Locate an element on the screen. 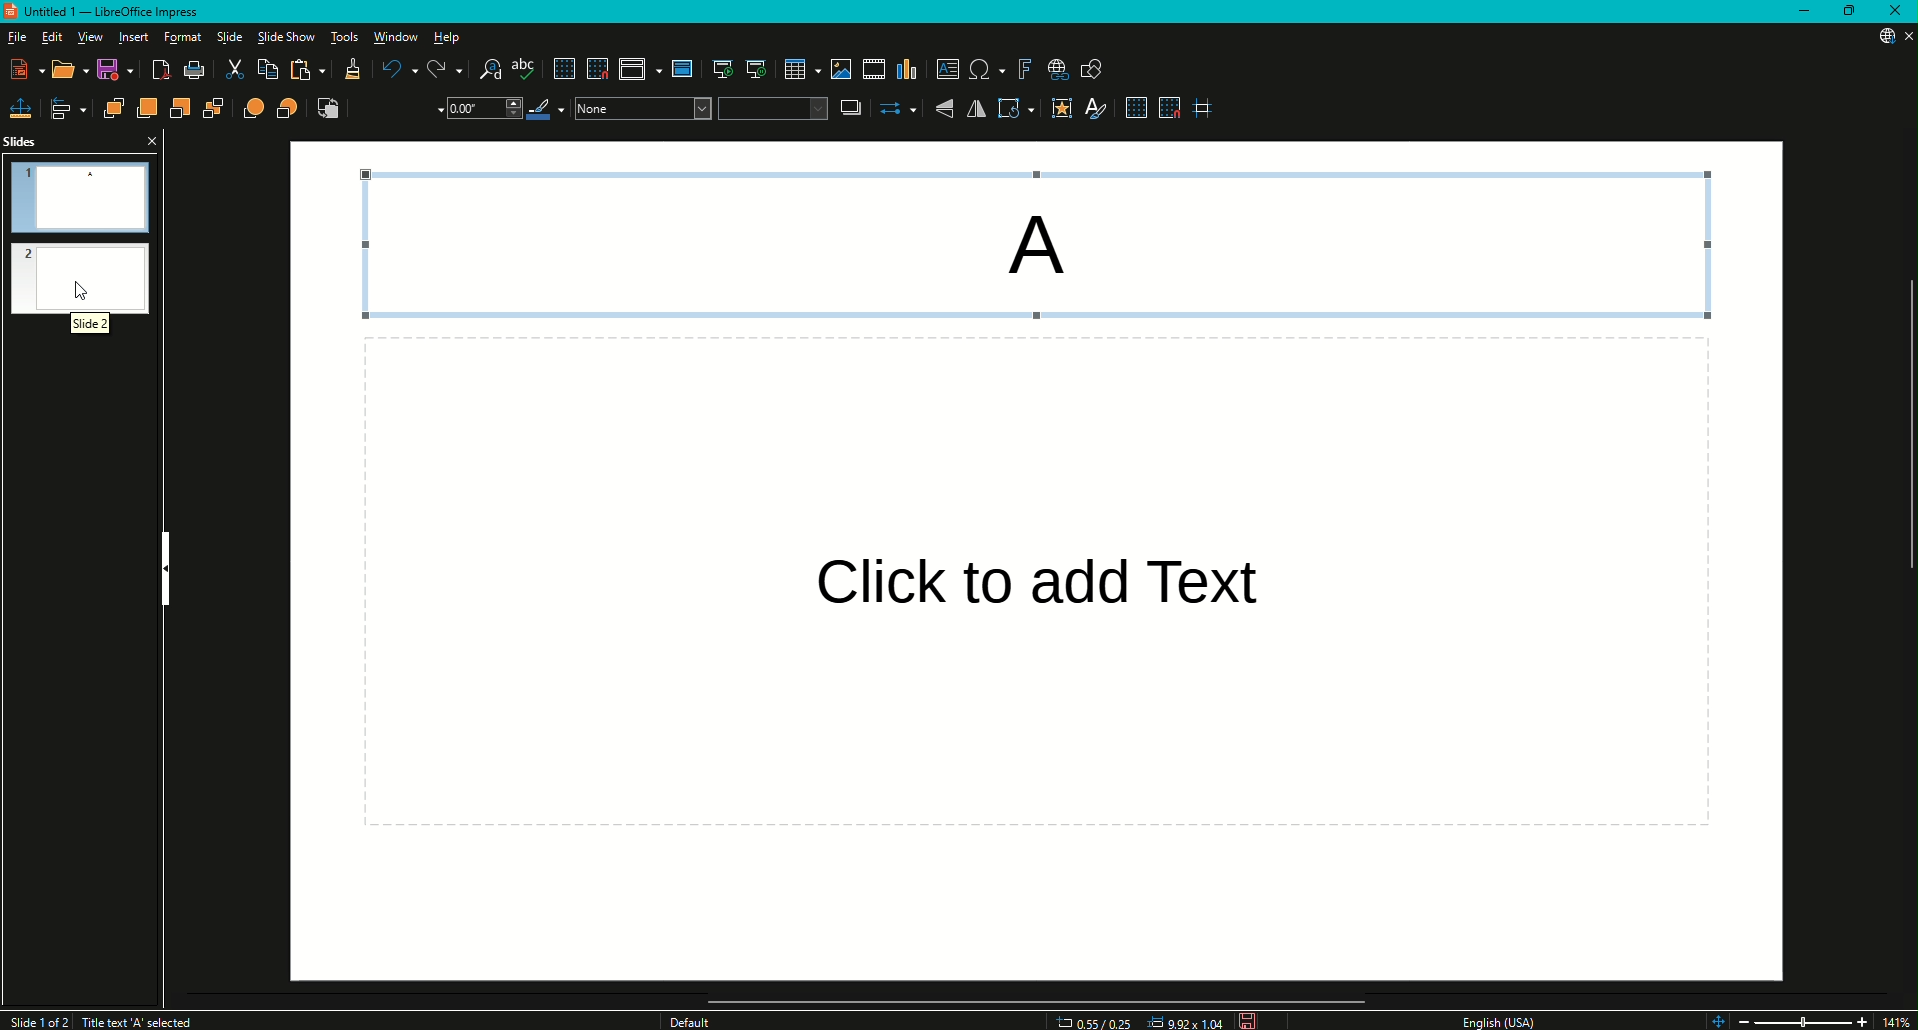 This screenshot has width=1918, height=1030. Transformations is located at coordinates (1019, 110).